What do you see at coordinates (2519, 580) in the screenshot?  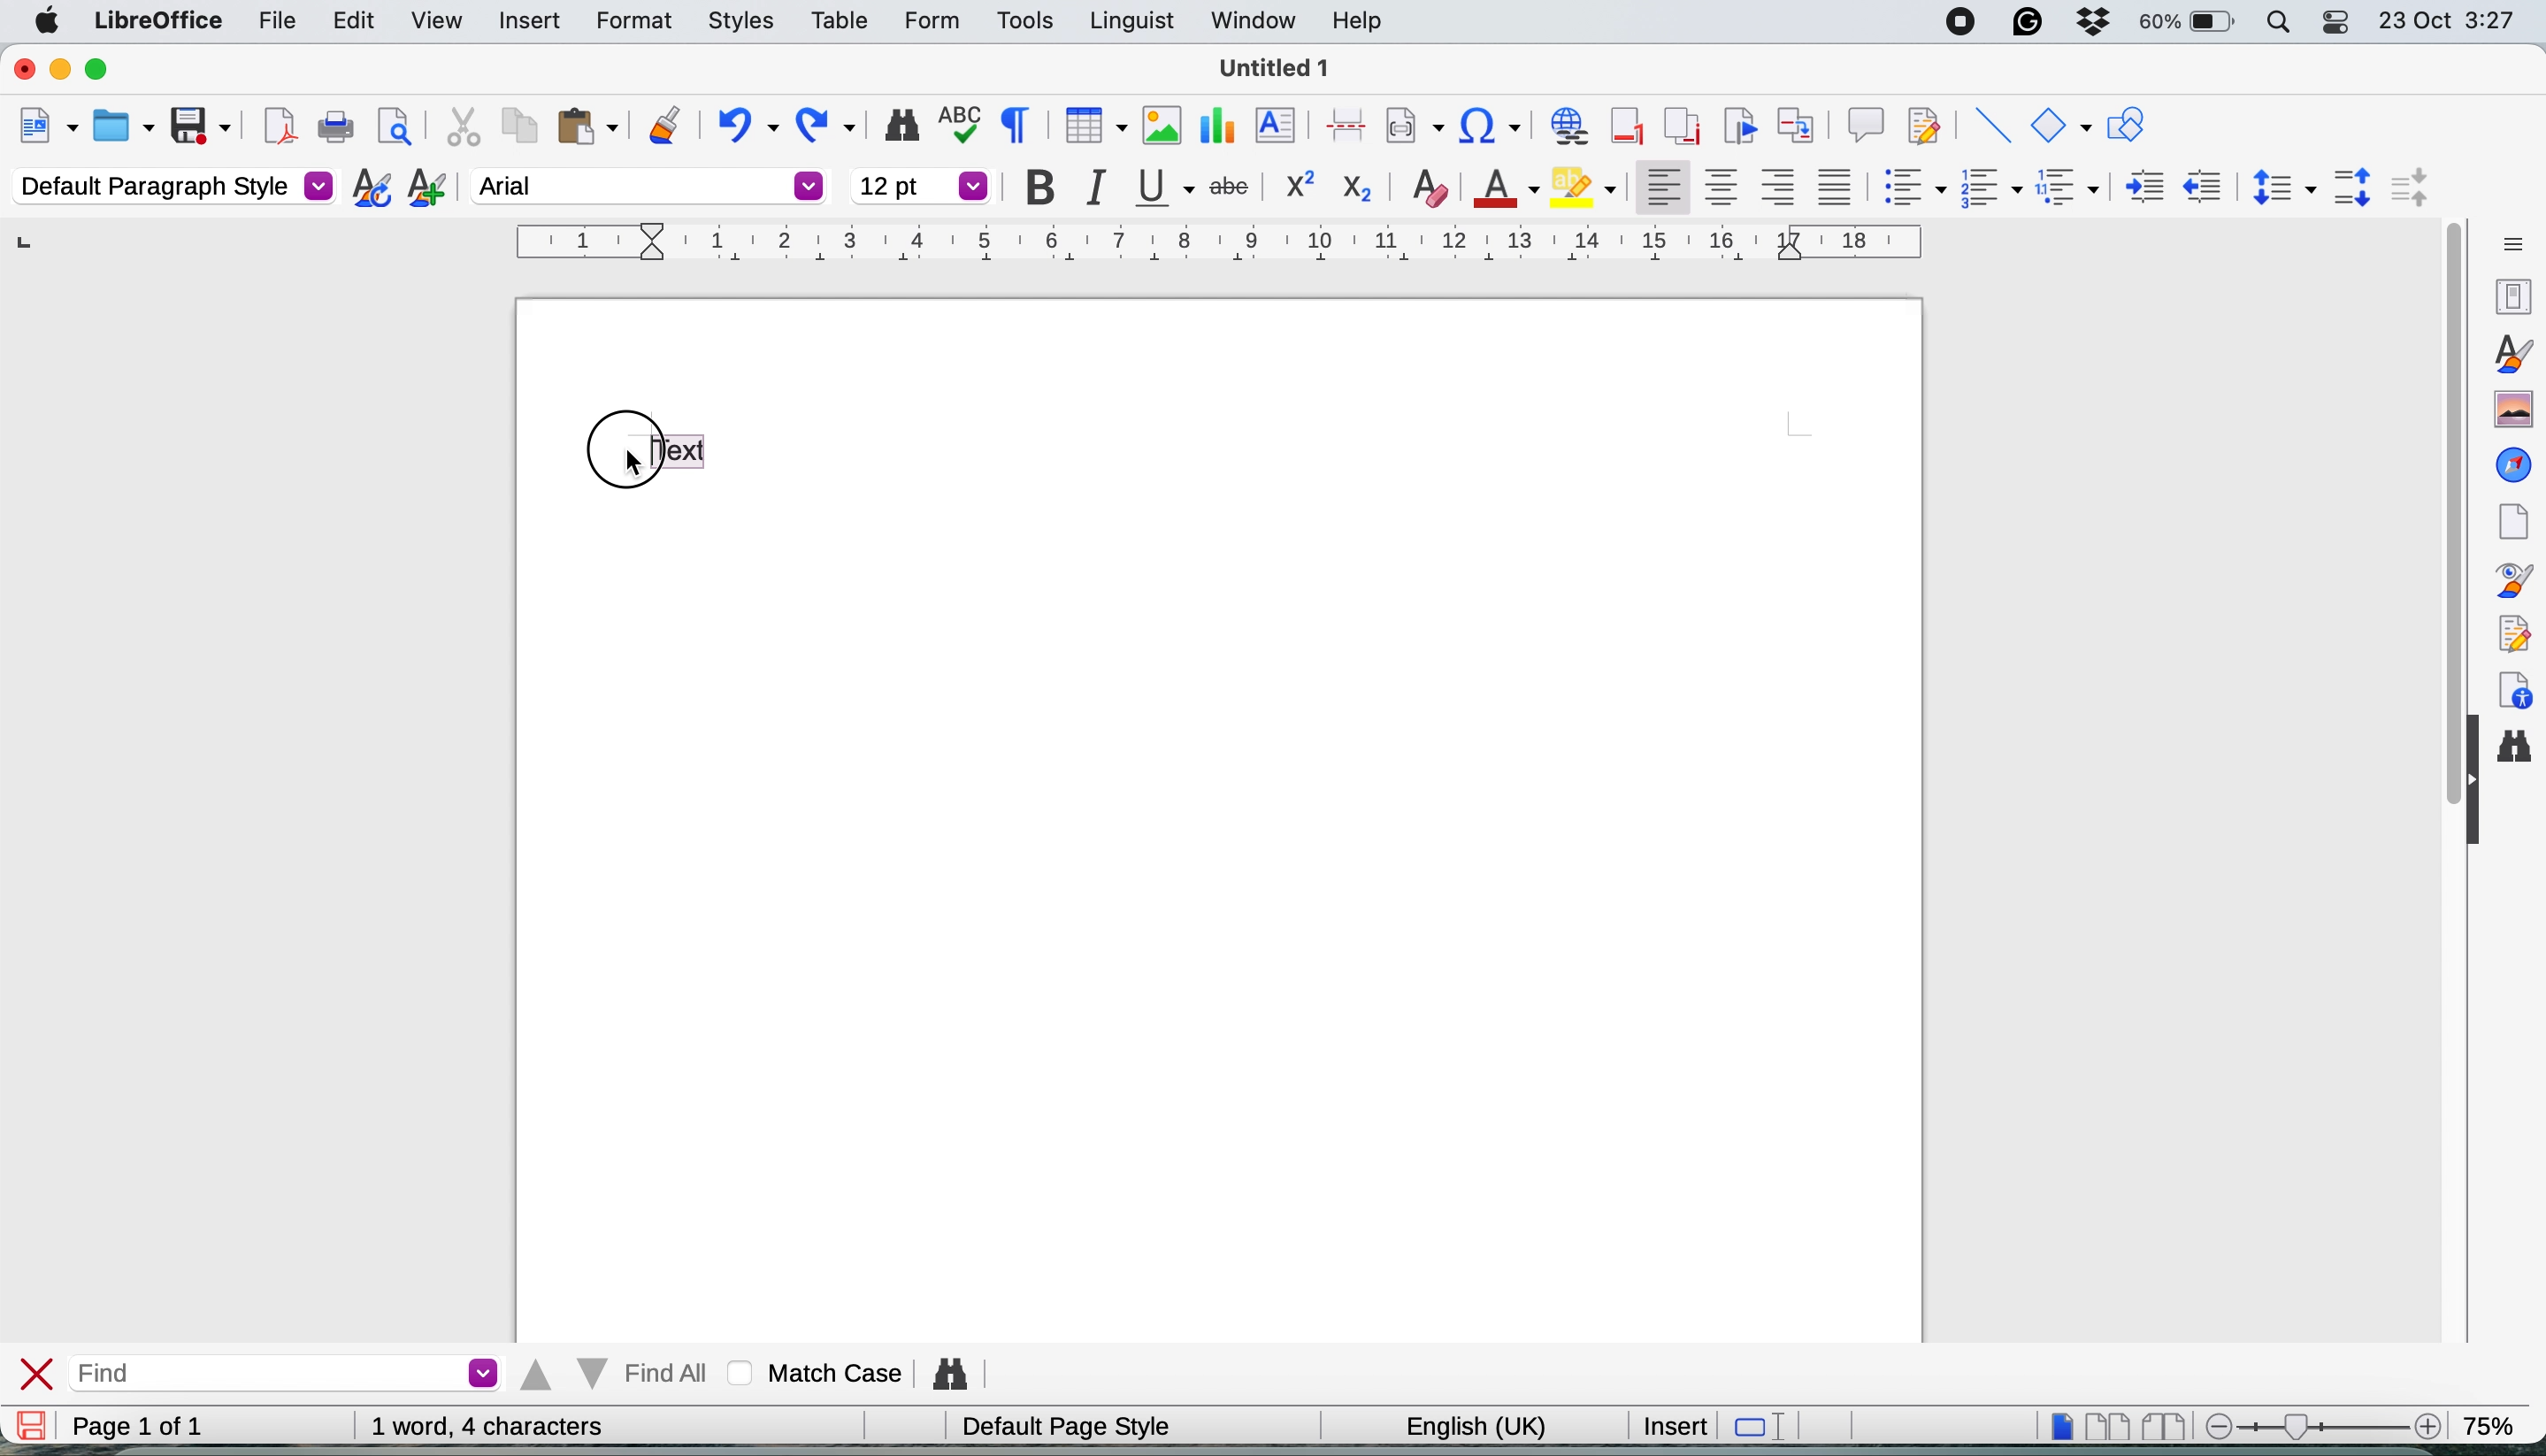 I see `style inspector` at bounding box center [2519, 580].